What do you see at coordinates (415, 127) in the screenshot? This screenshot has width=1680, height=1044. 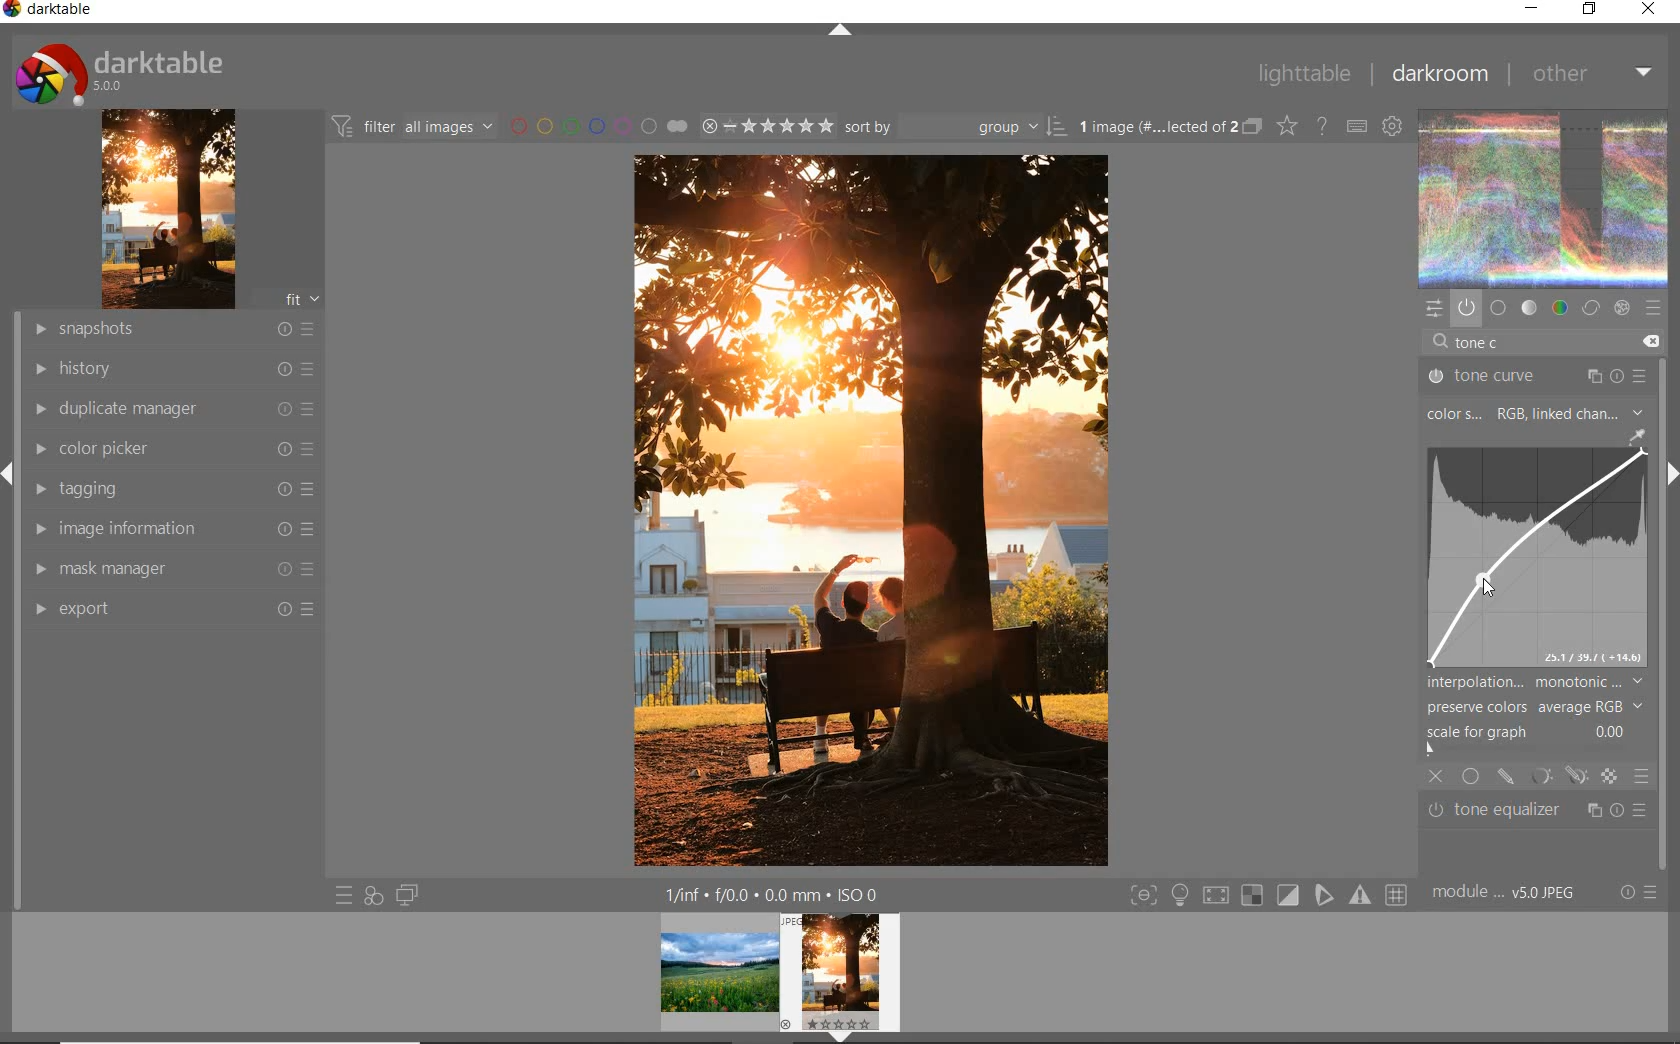 I see `filter all images` at bounding box center [415, 127].